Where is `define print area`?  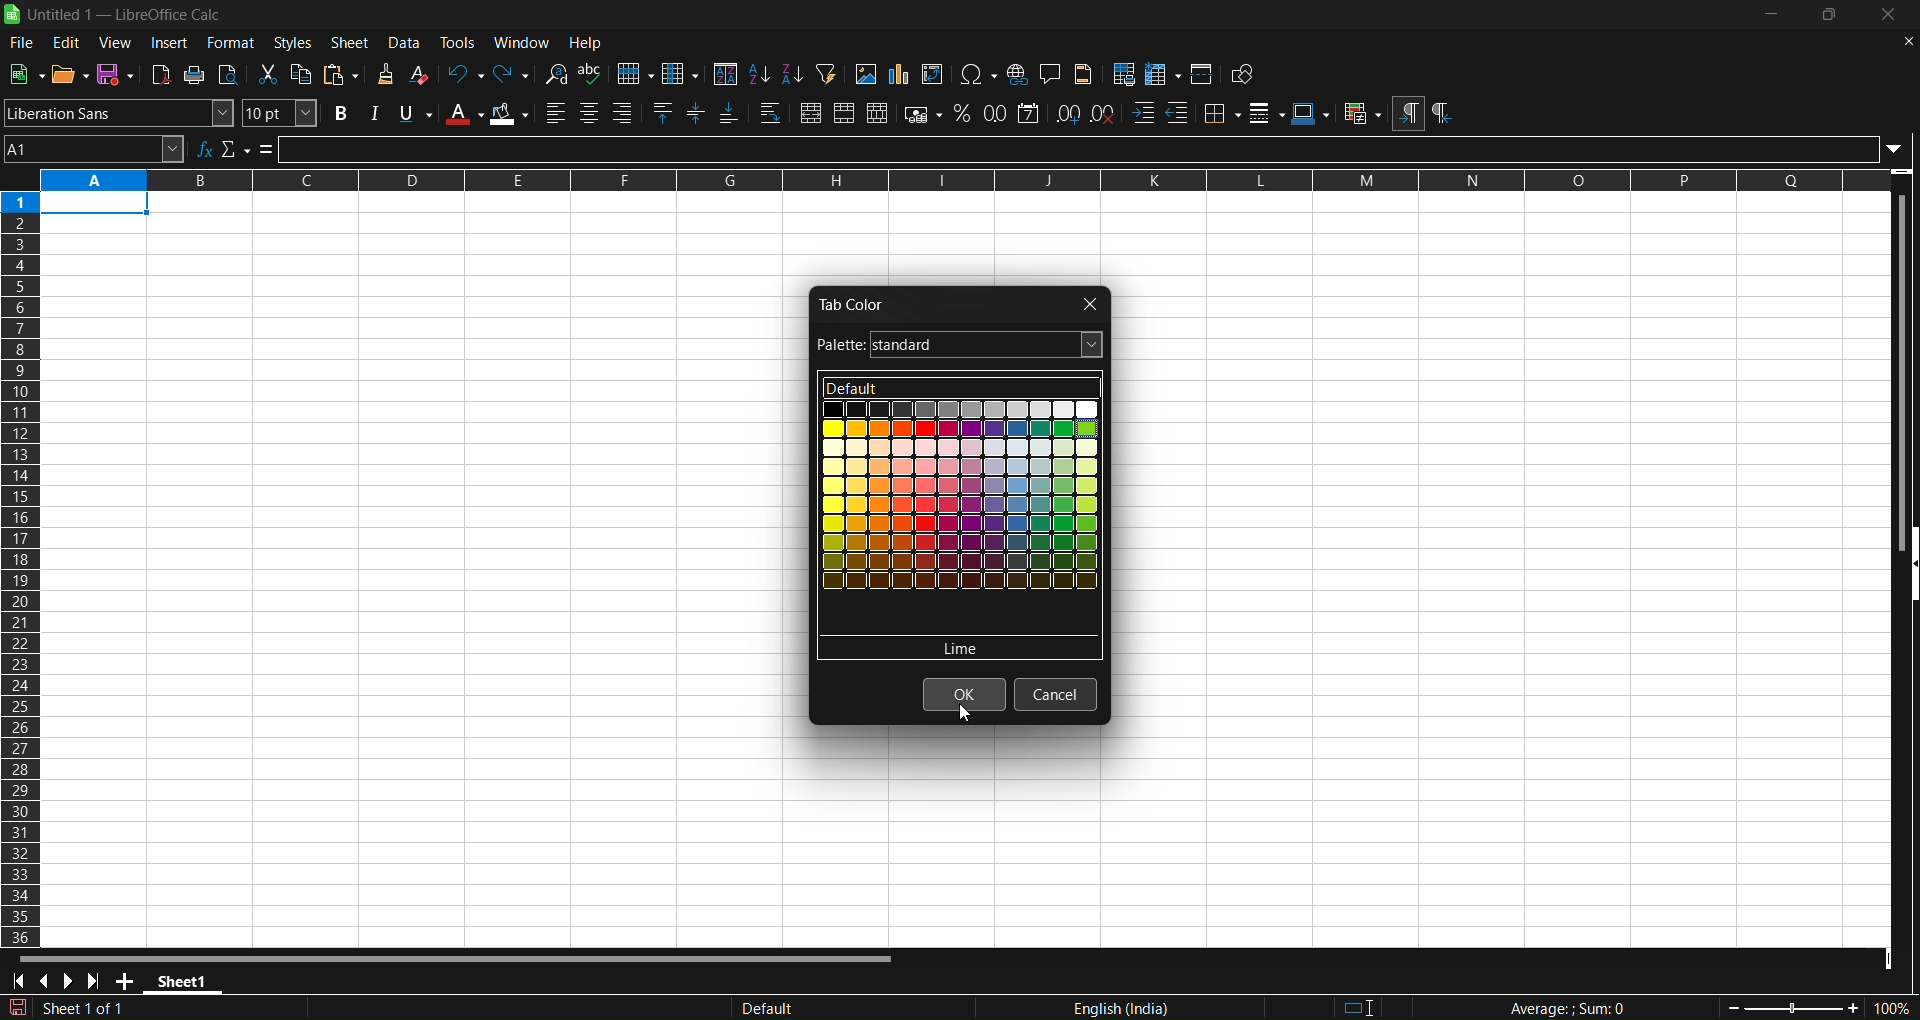
define print area is located at coordinates (1125, 74).